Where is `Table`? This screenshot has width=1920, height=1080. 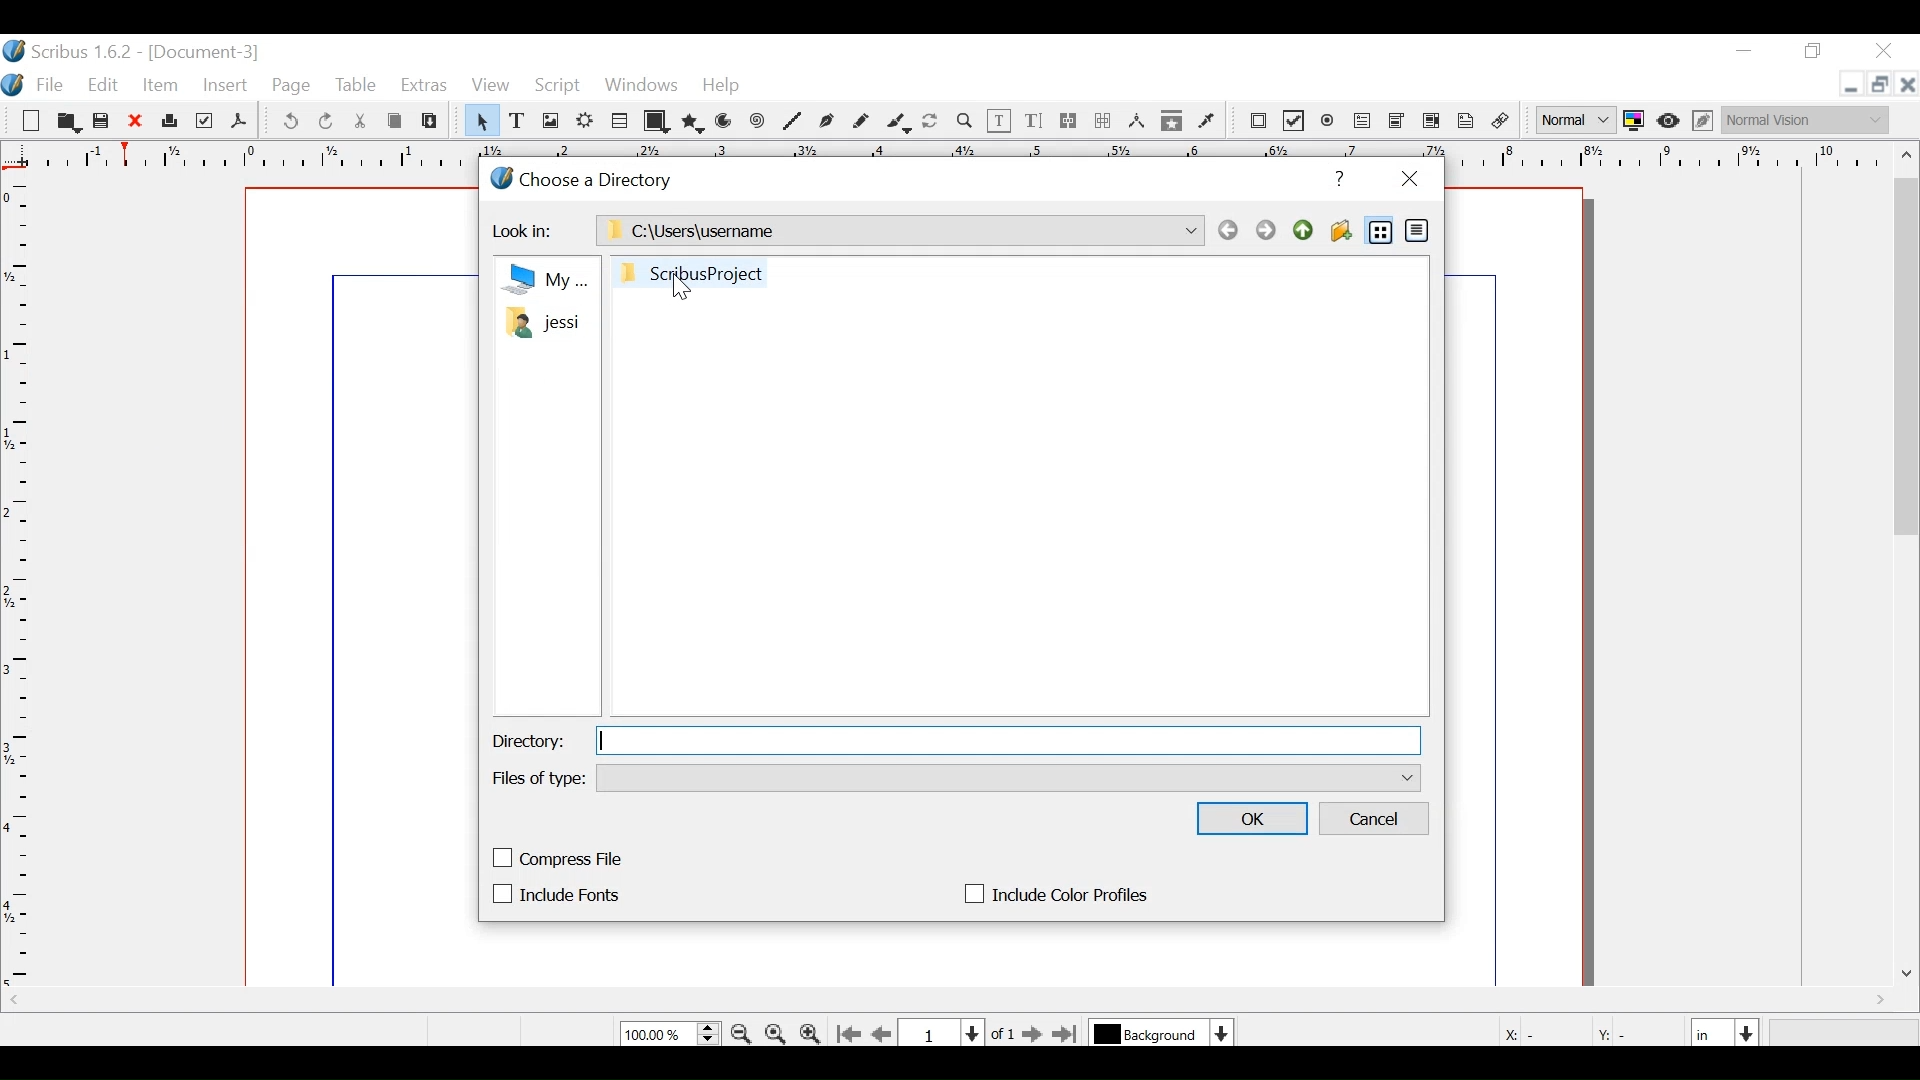
Table is located at coordinates (357, 87).